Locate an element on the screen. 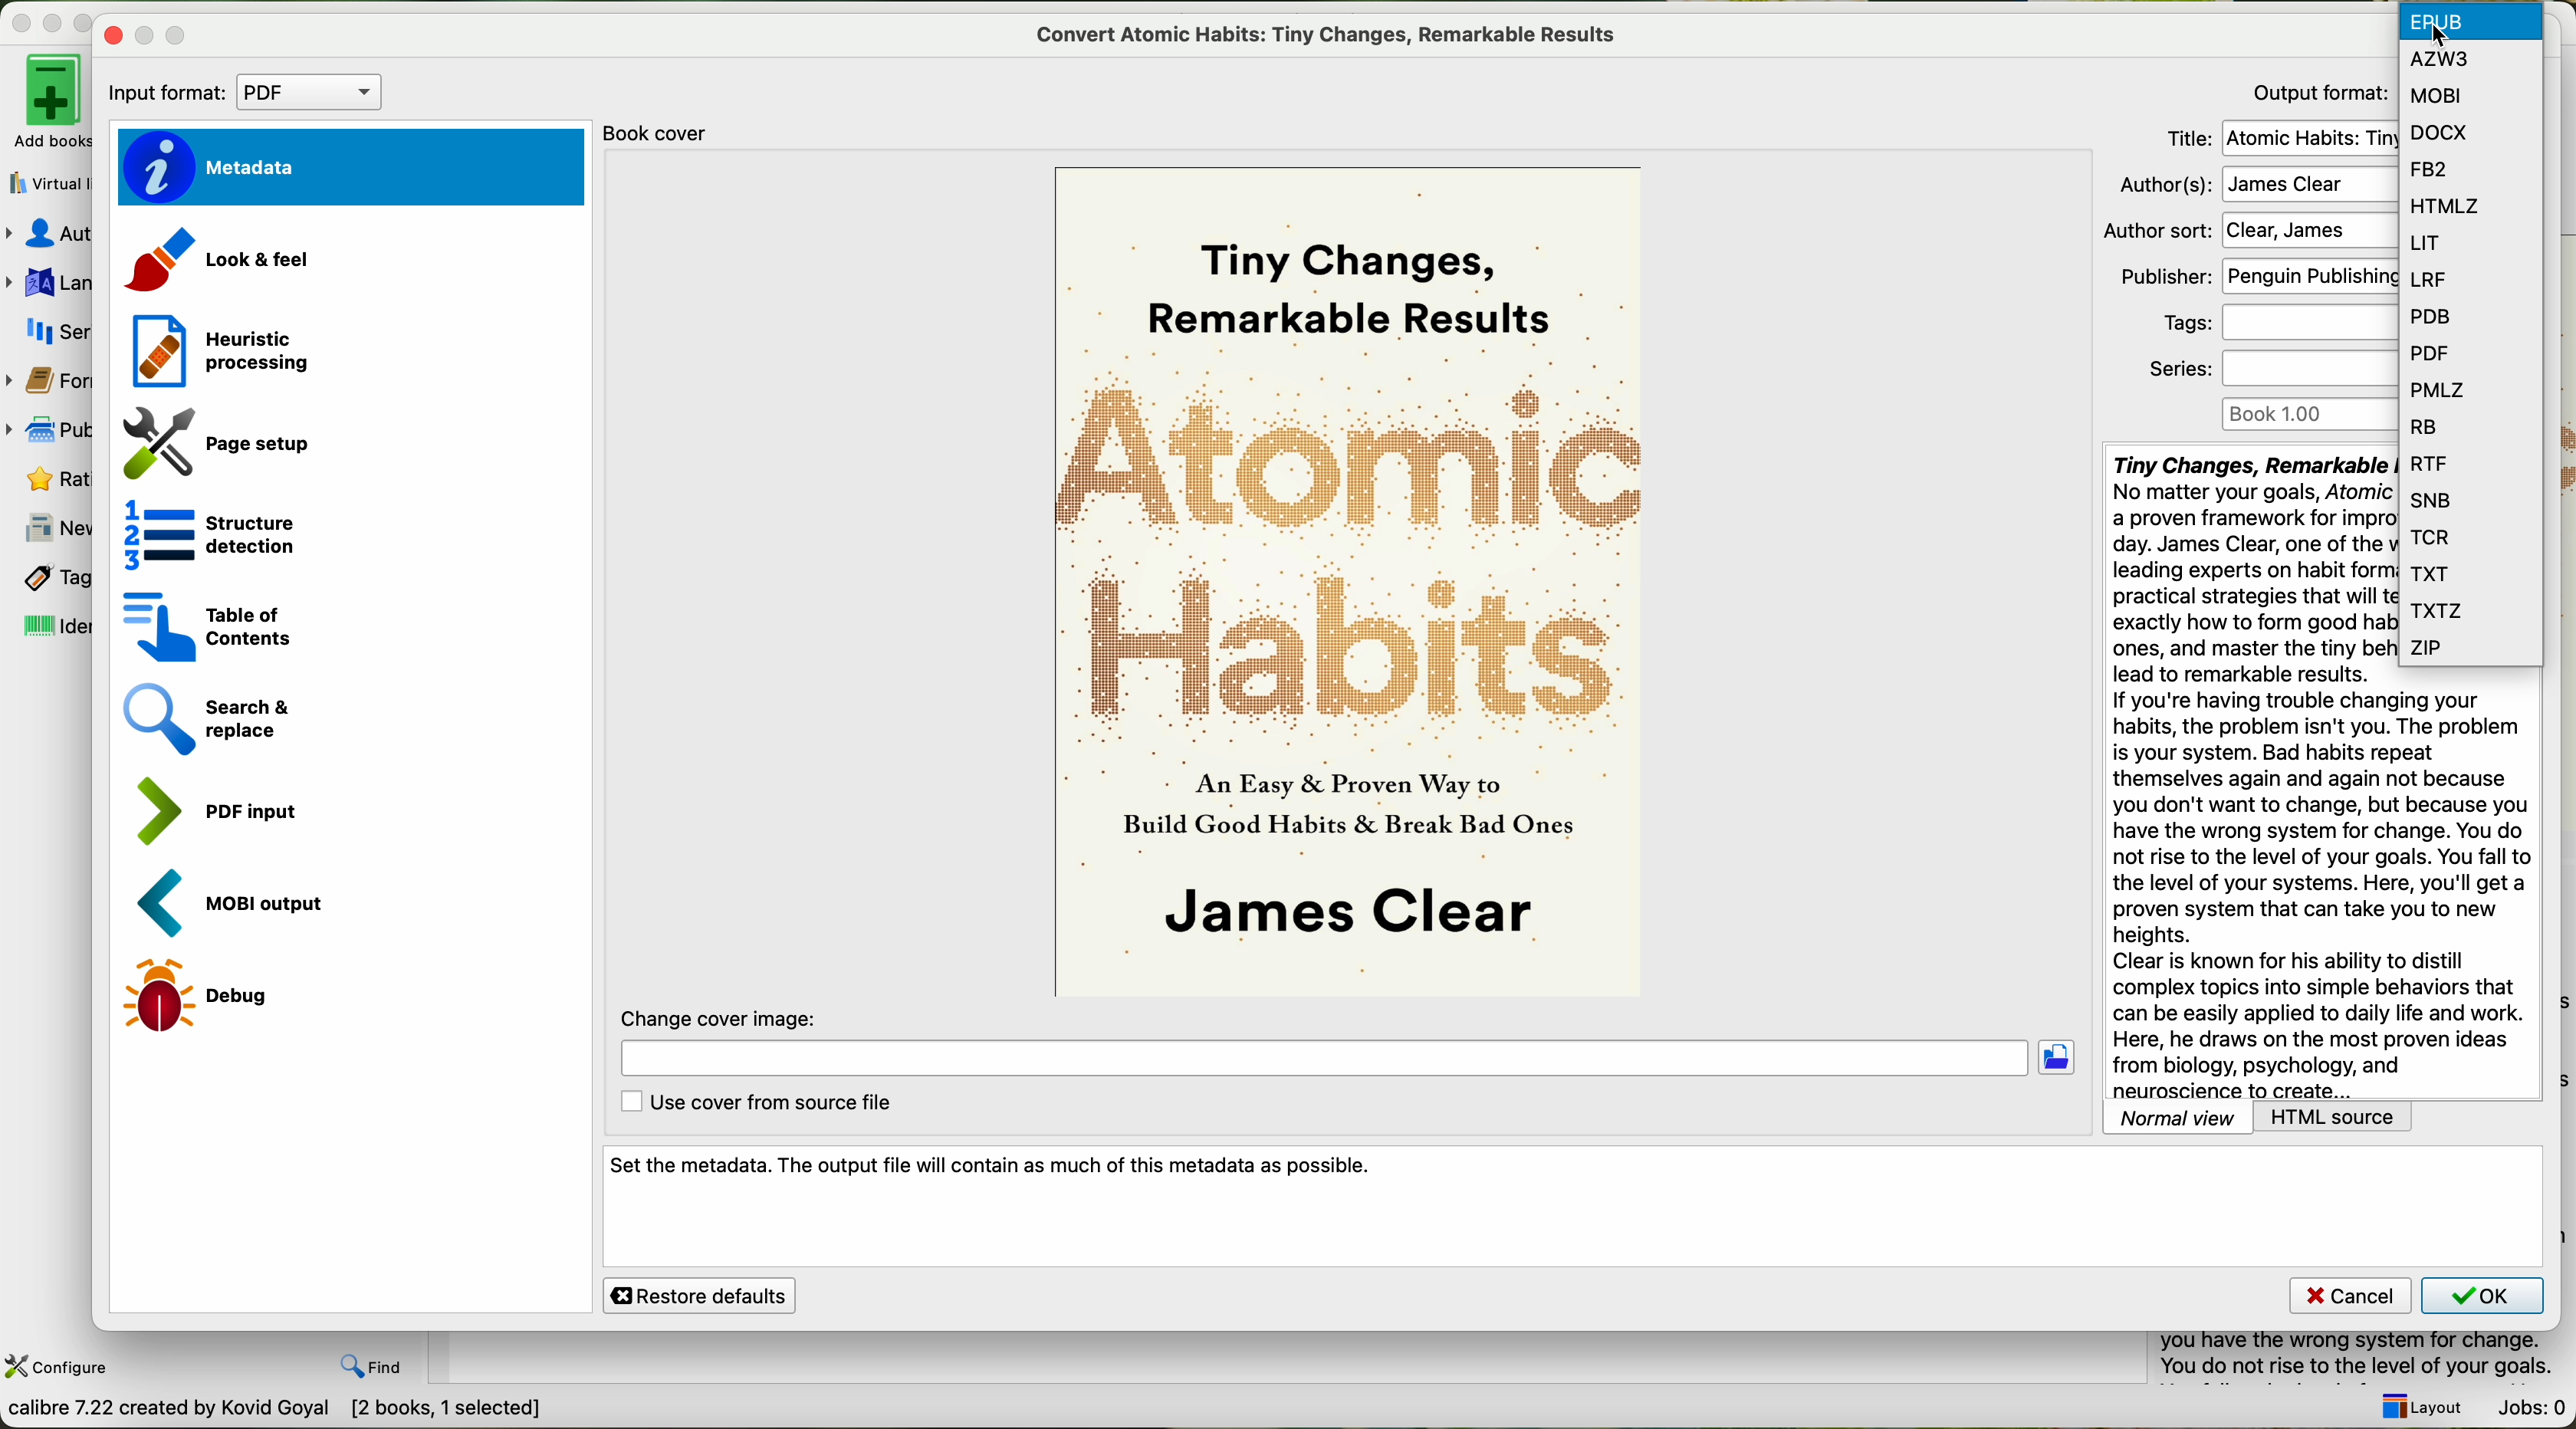  maximize is located at coordinates (179, 38).